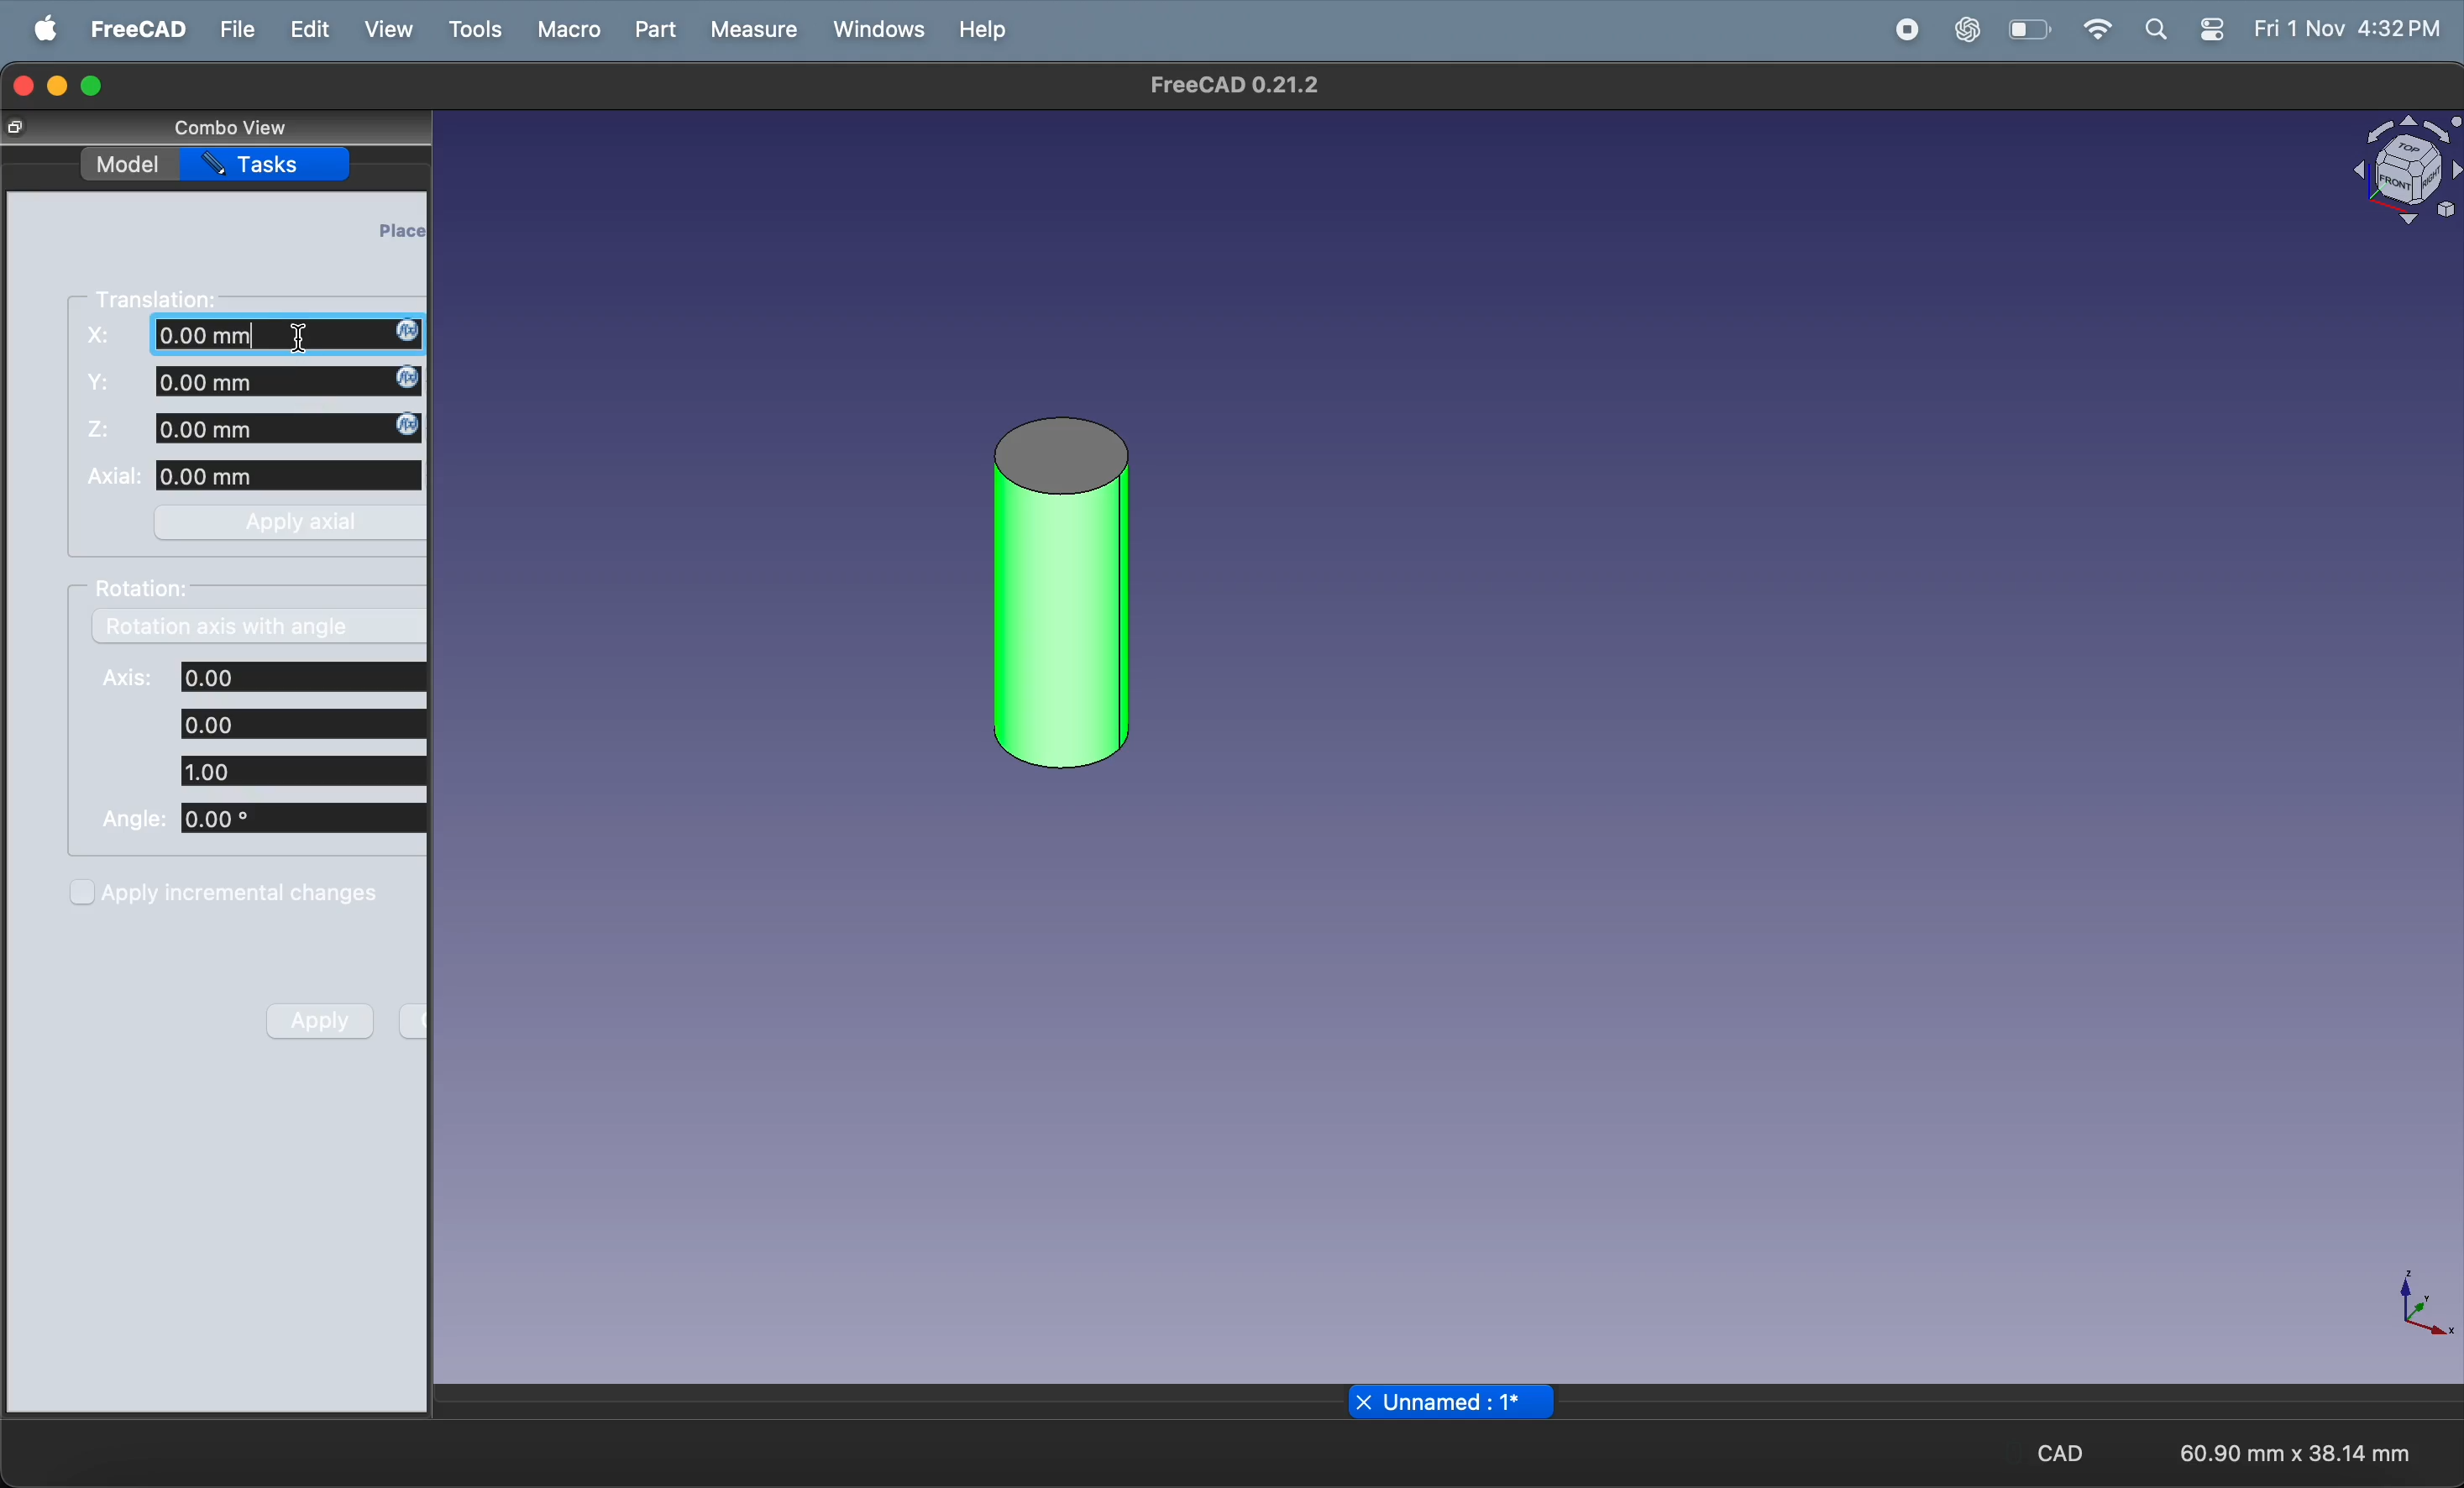  What do you see at coordinates (22, 85) in the screenshot?
I see `closing window` at bounding box center [22, 85].